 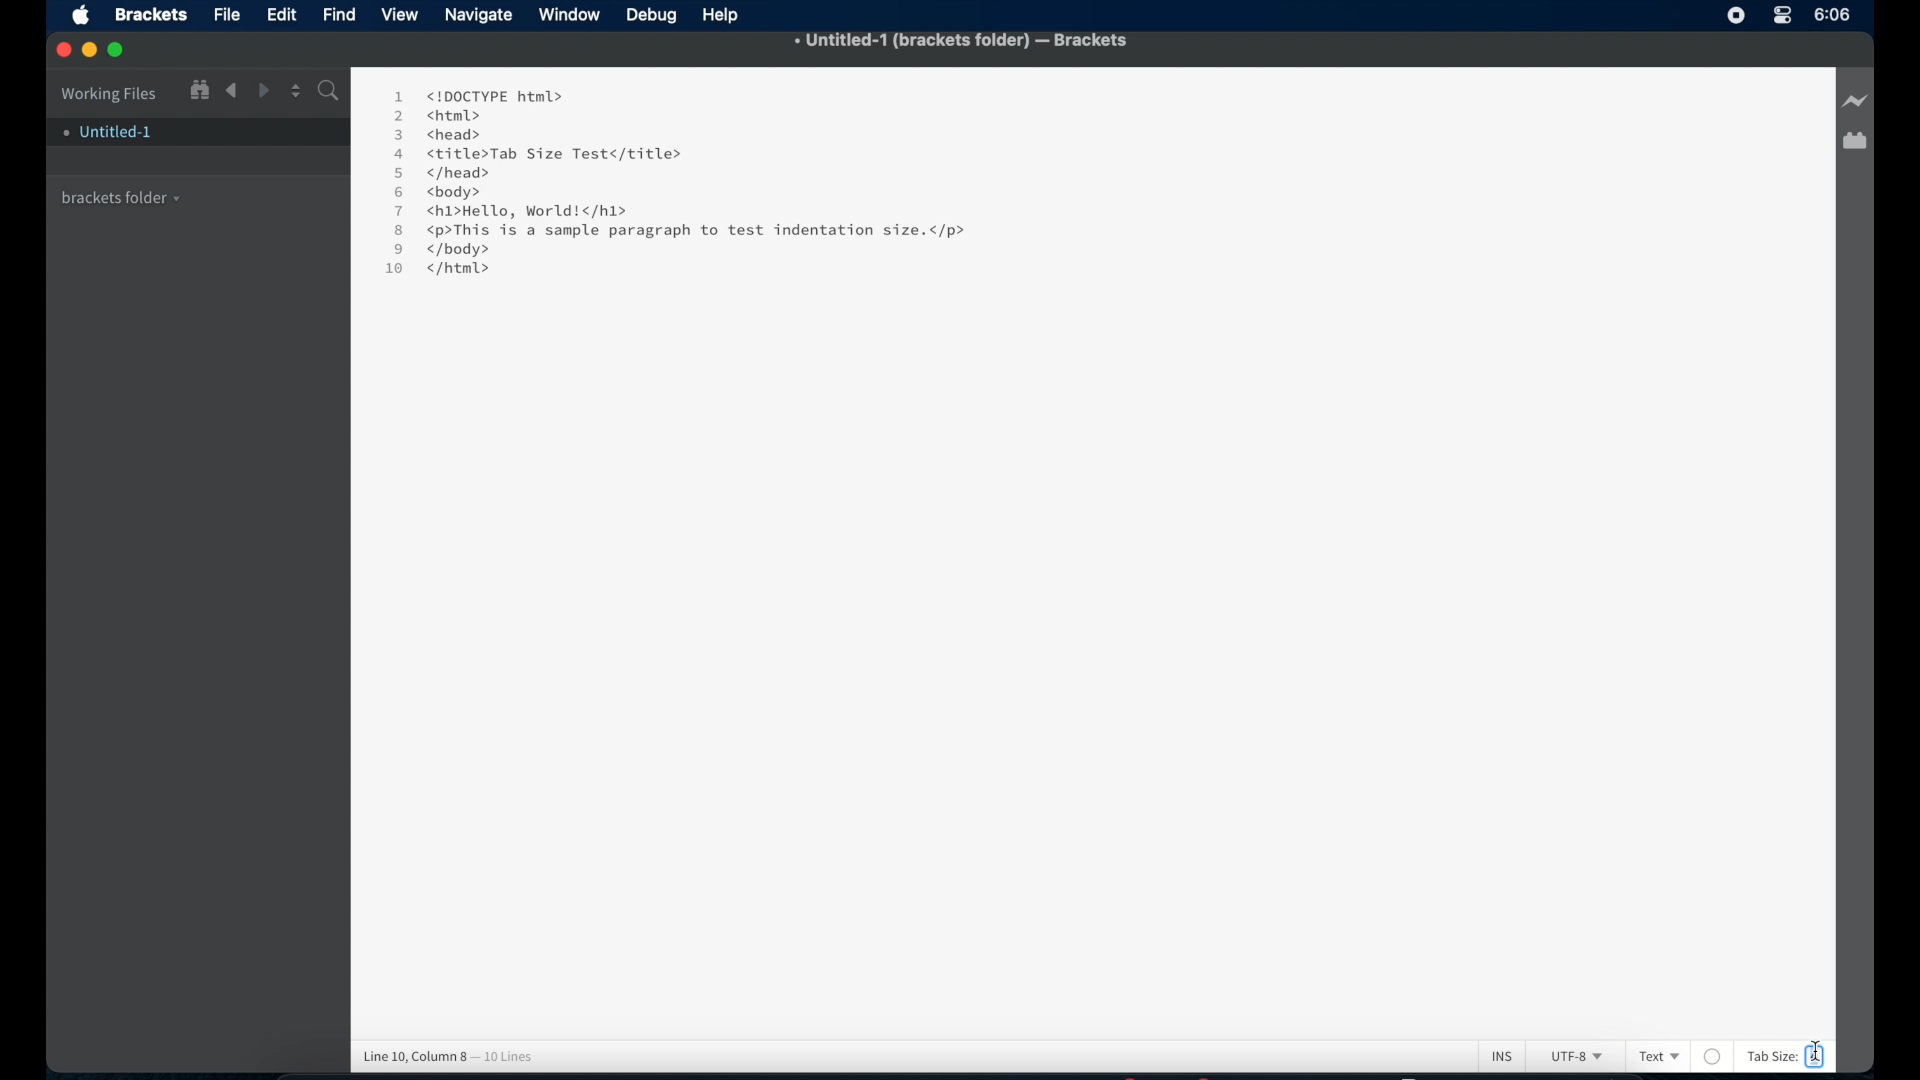 What do you see at coordinates (295, 90) in the screenshot?
I see `Up/Down` at bounding box center [295, 90].